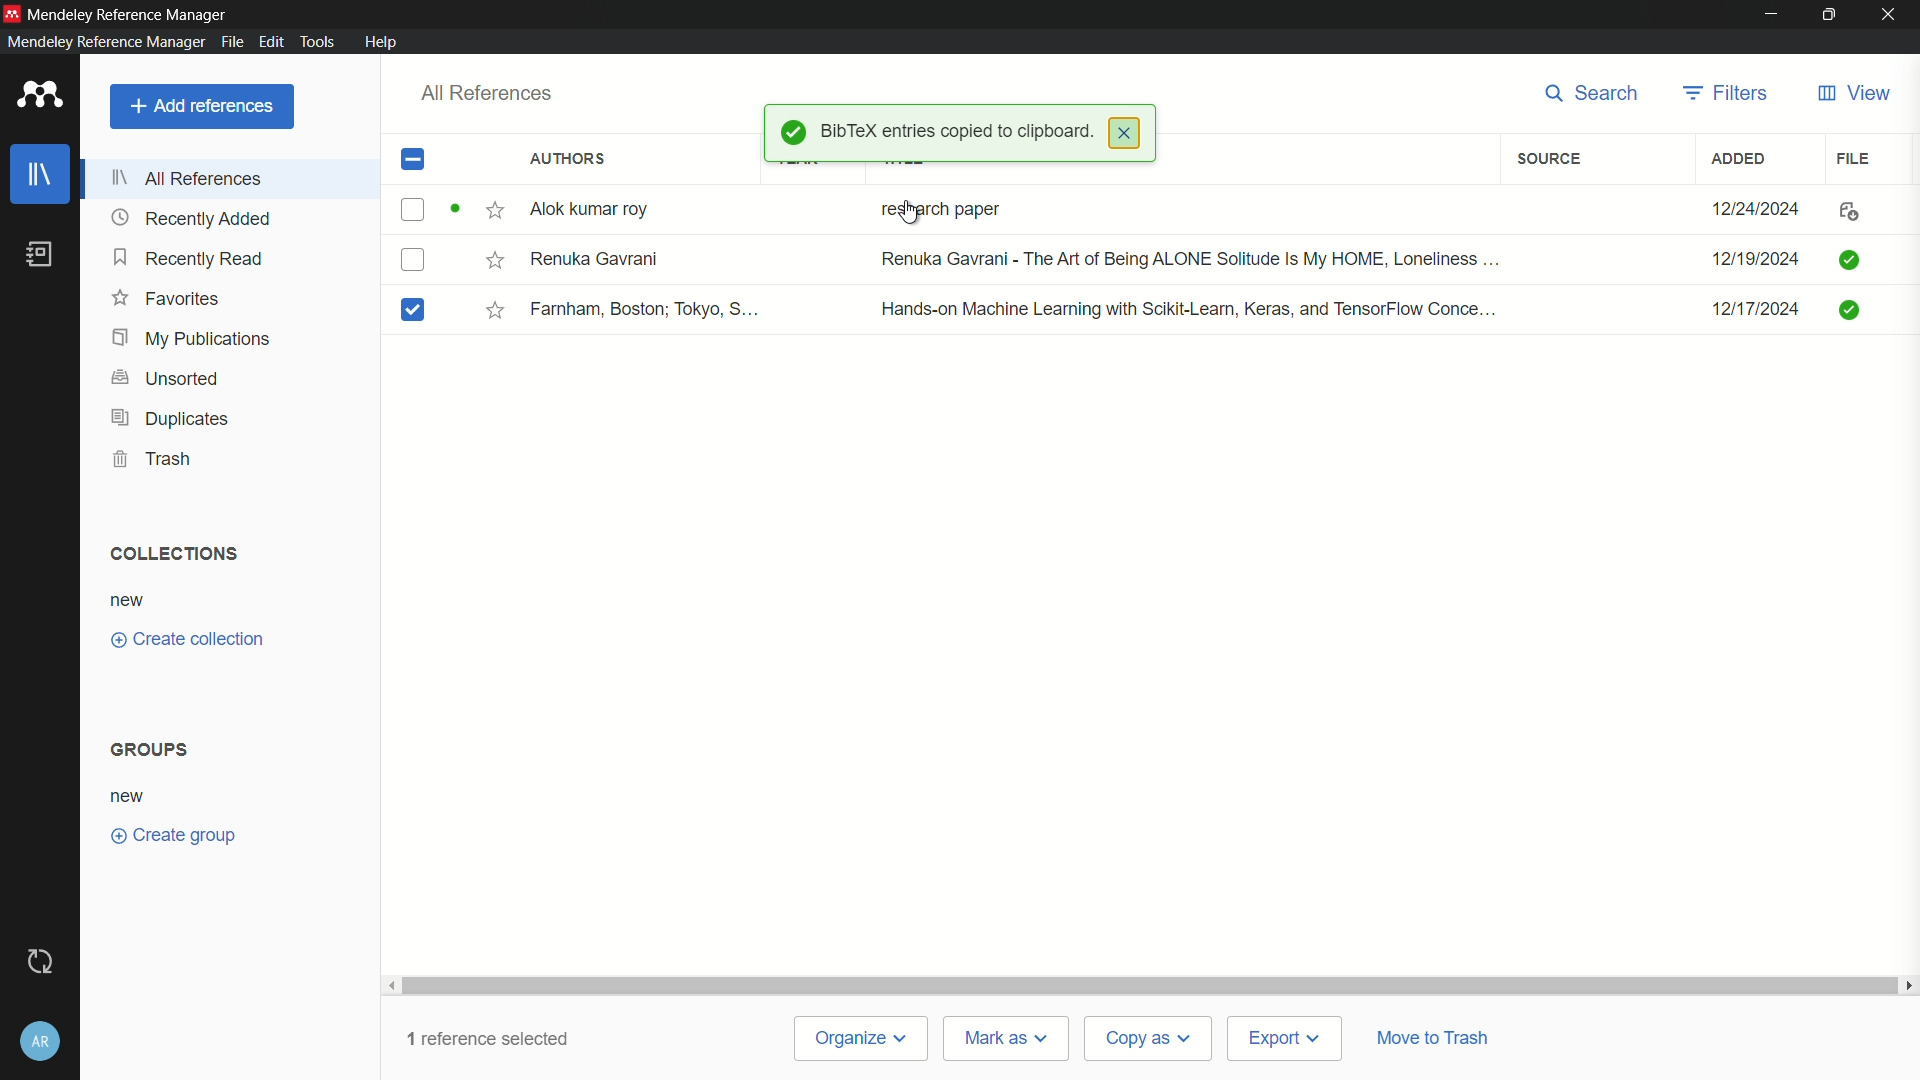  Describe the element at coordinates (175, 554) in the screenshot. I see `collections` at that location.